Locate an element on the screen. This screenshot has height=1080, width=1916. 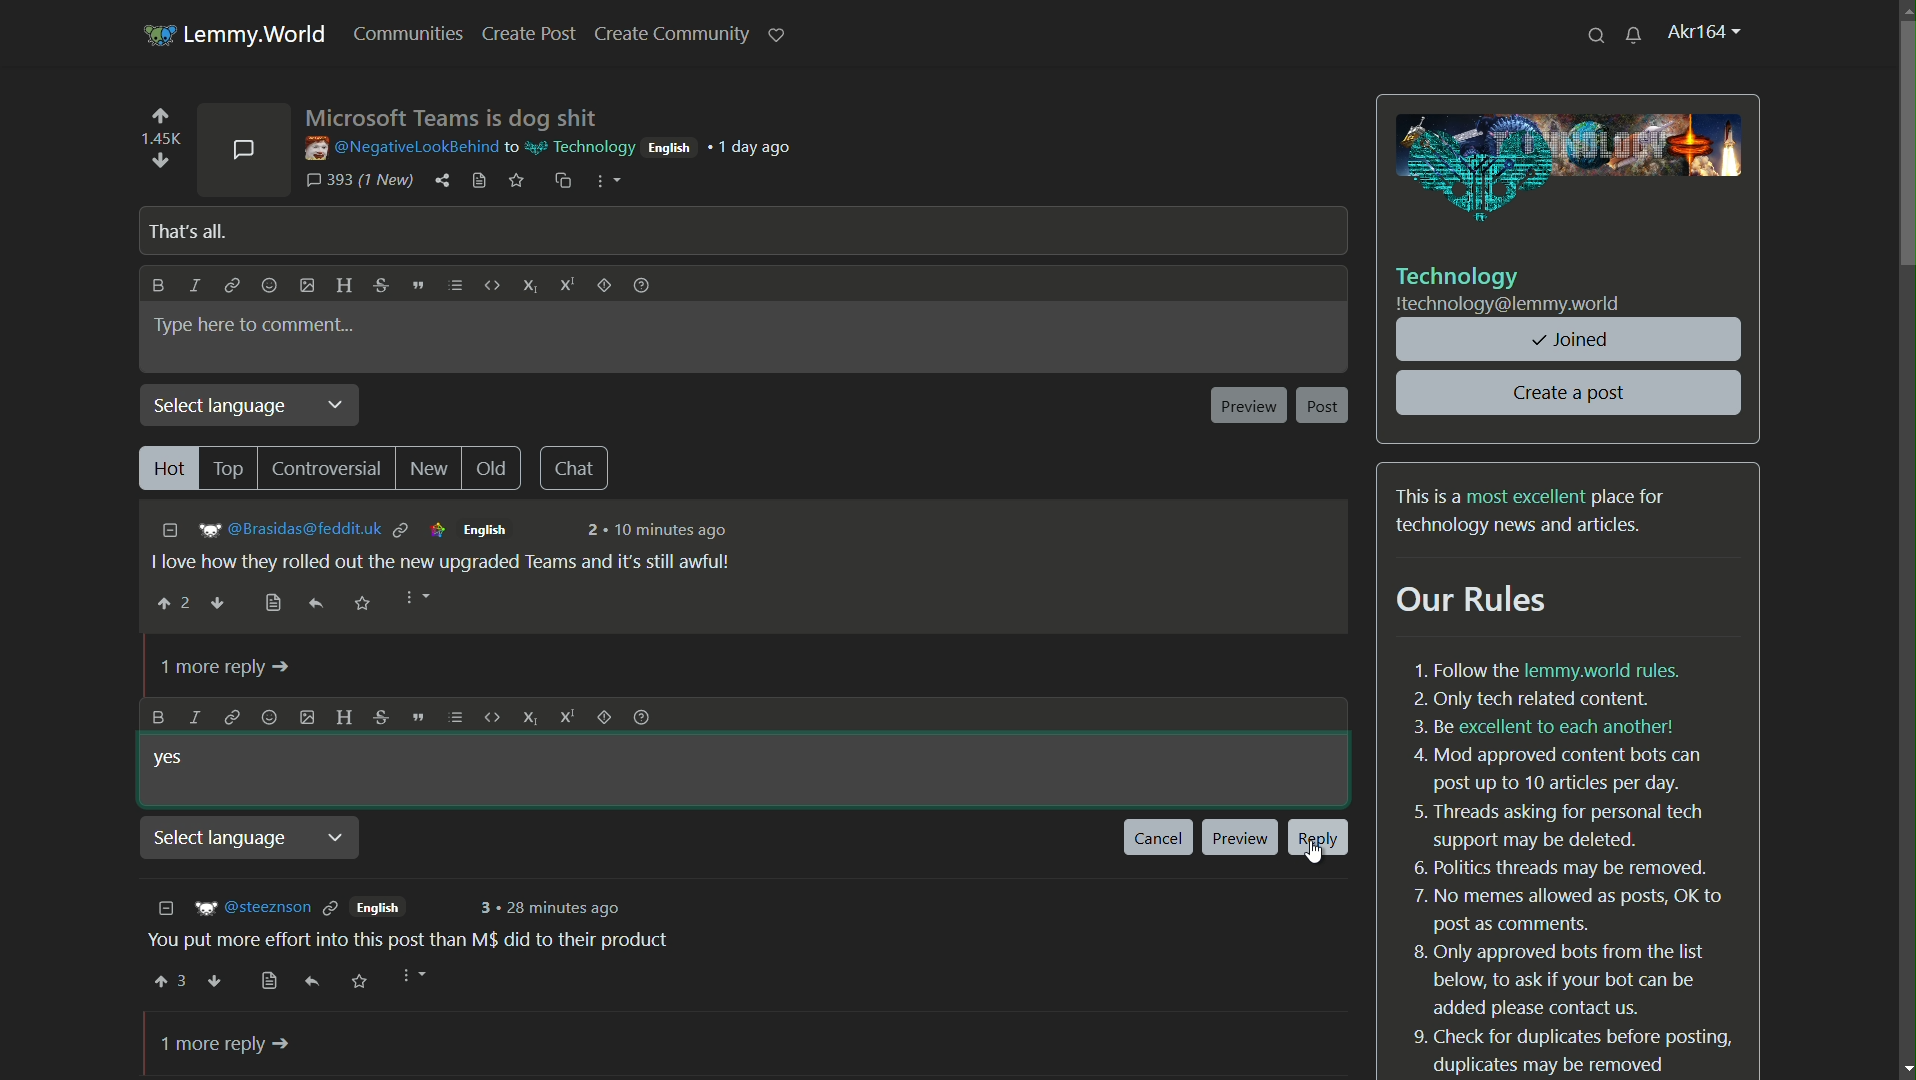
joined is located at coordinates (1571, 340).